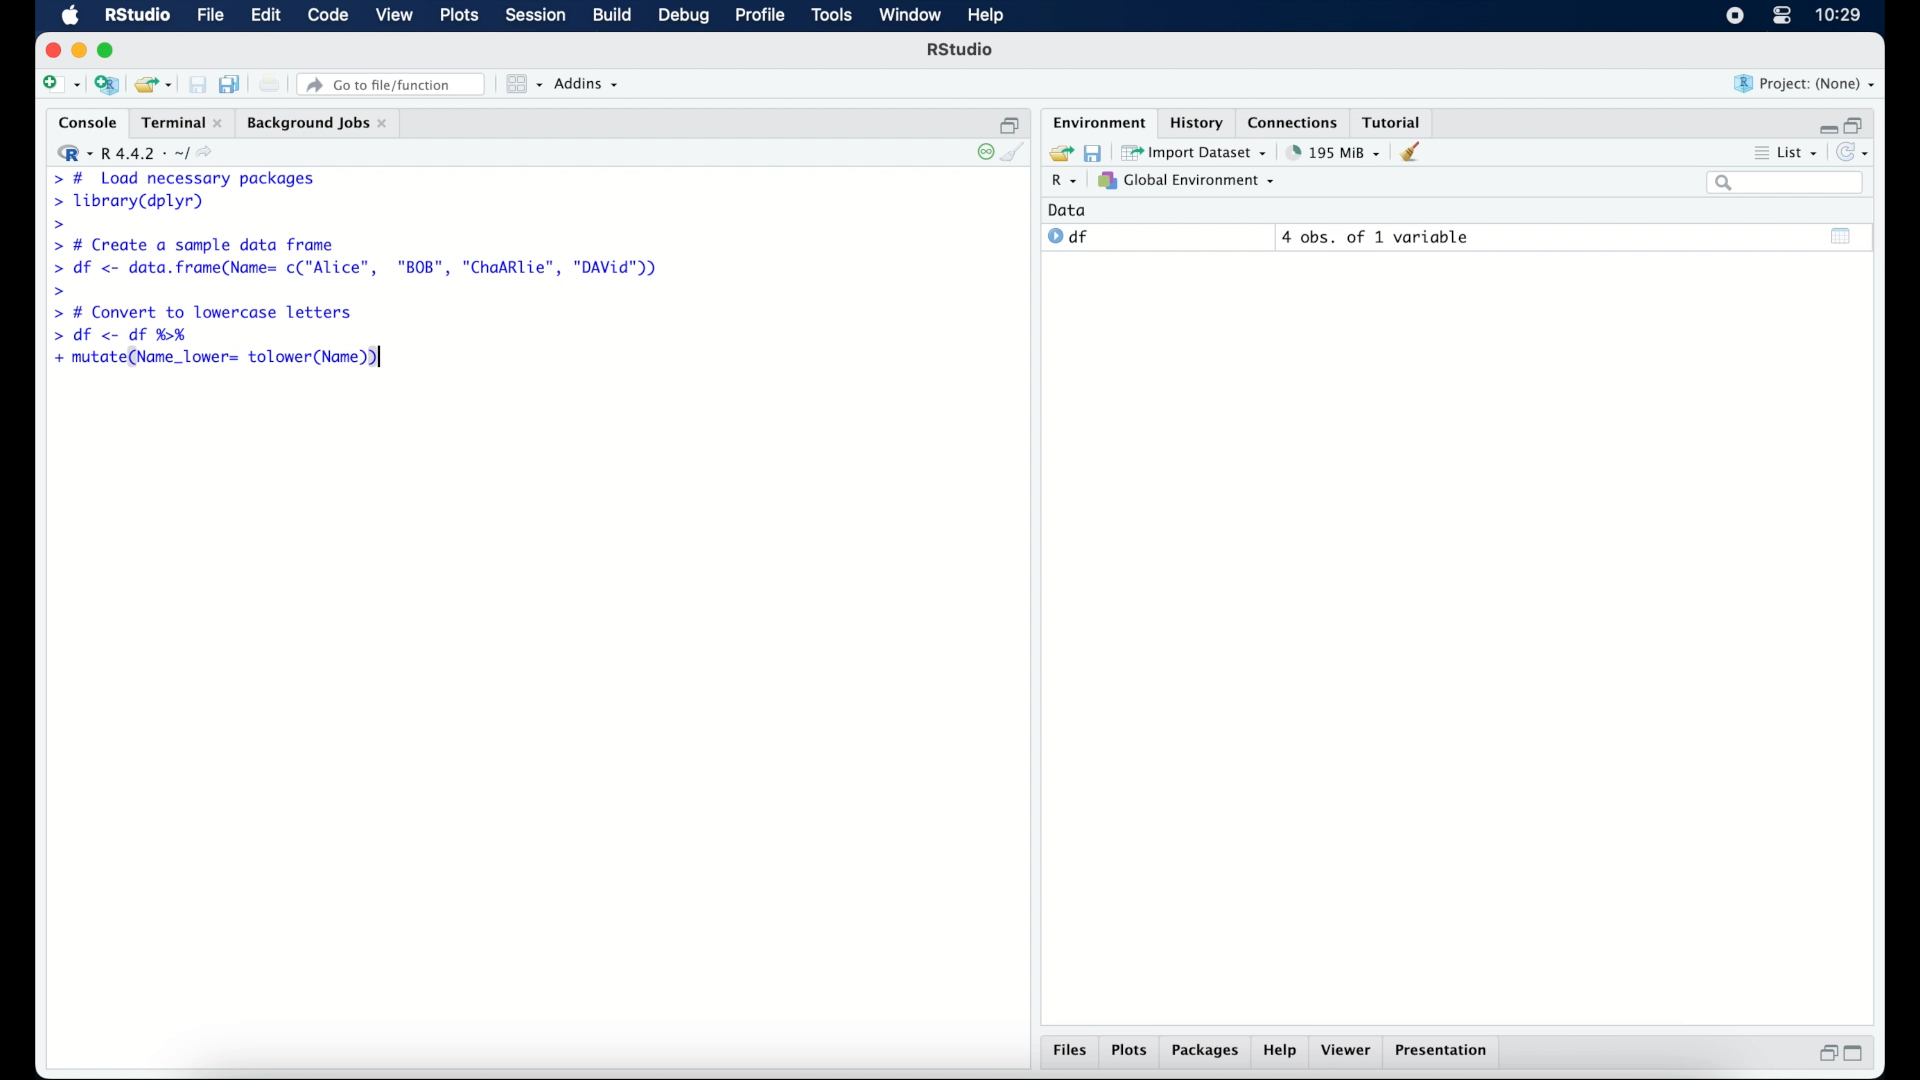 This screenshot has width=1920, height=1080. What do you see at coordinates (1096, 121) in the screenshot?
I see `environment` at bounding box center [1096, 121].